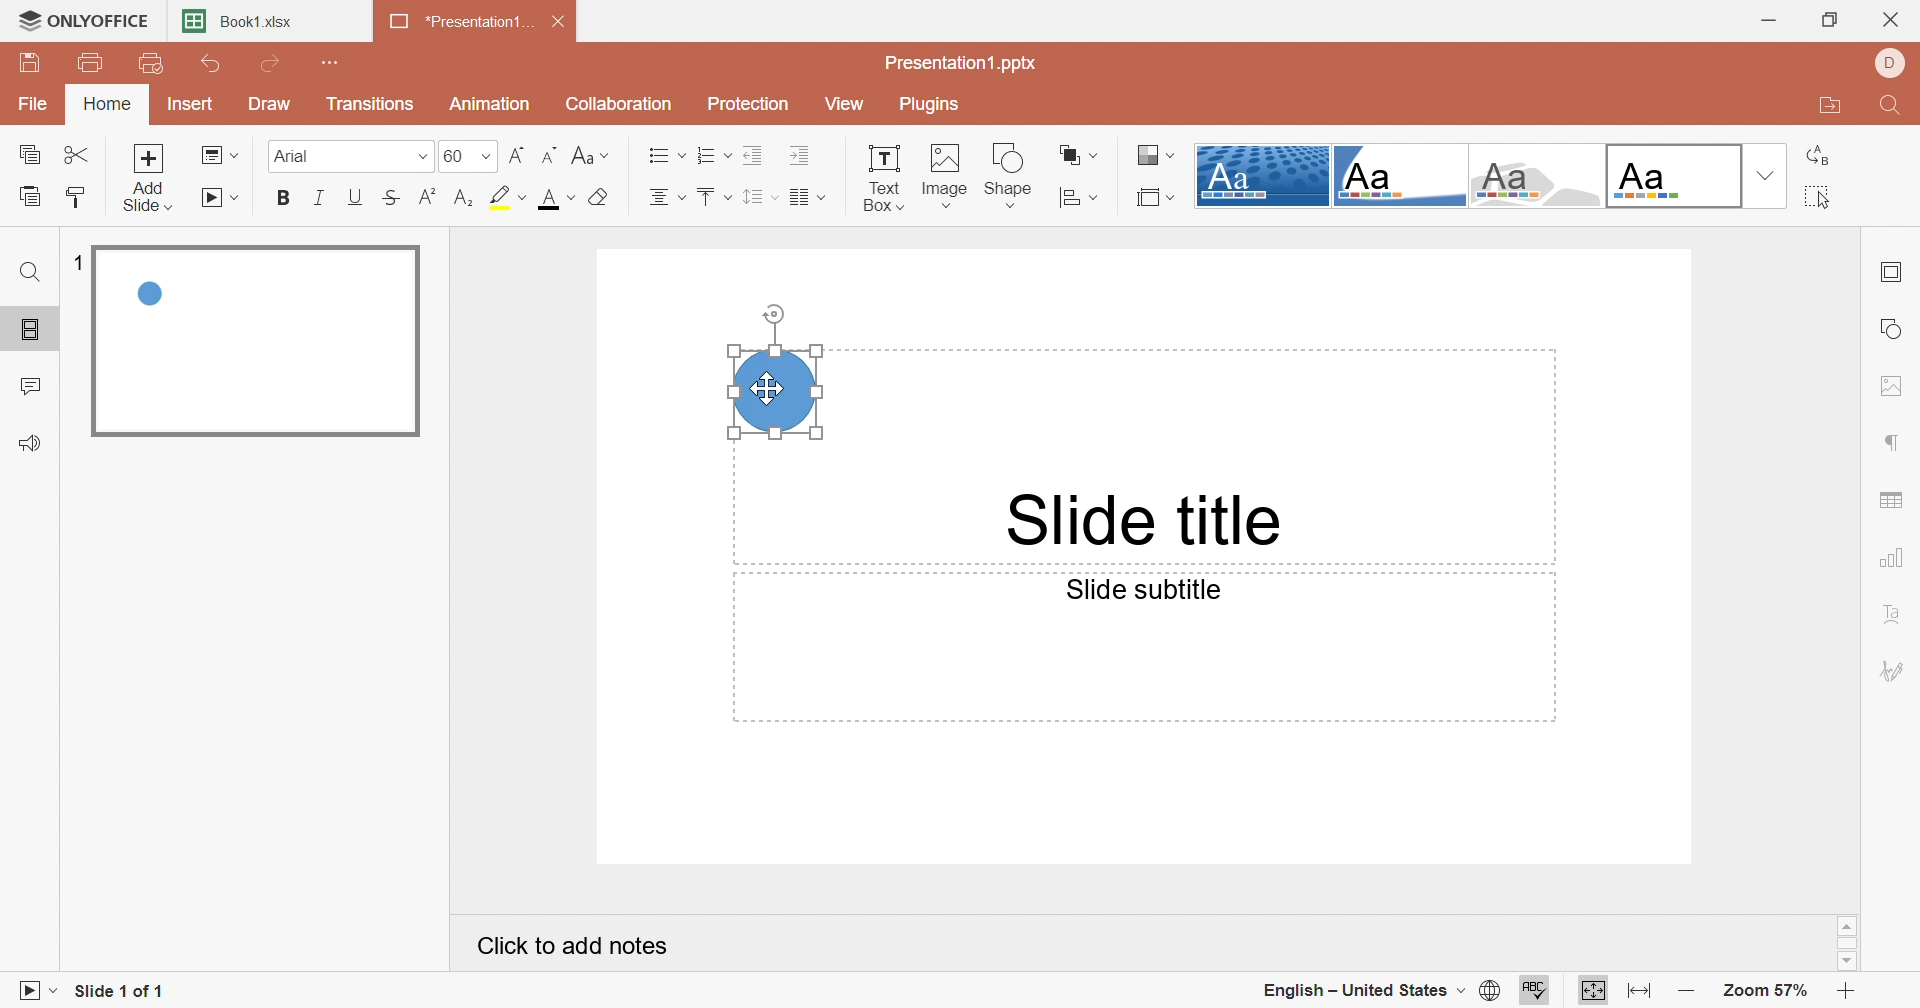 This screenshot has height=1008, width=1920. Describe the element at coordinates (376, 107) in the screenshot. I see `Transitions` at that location.